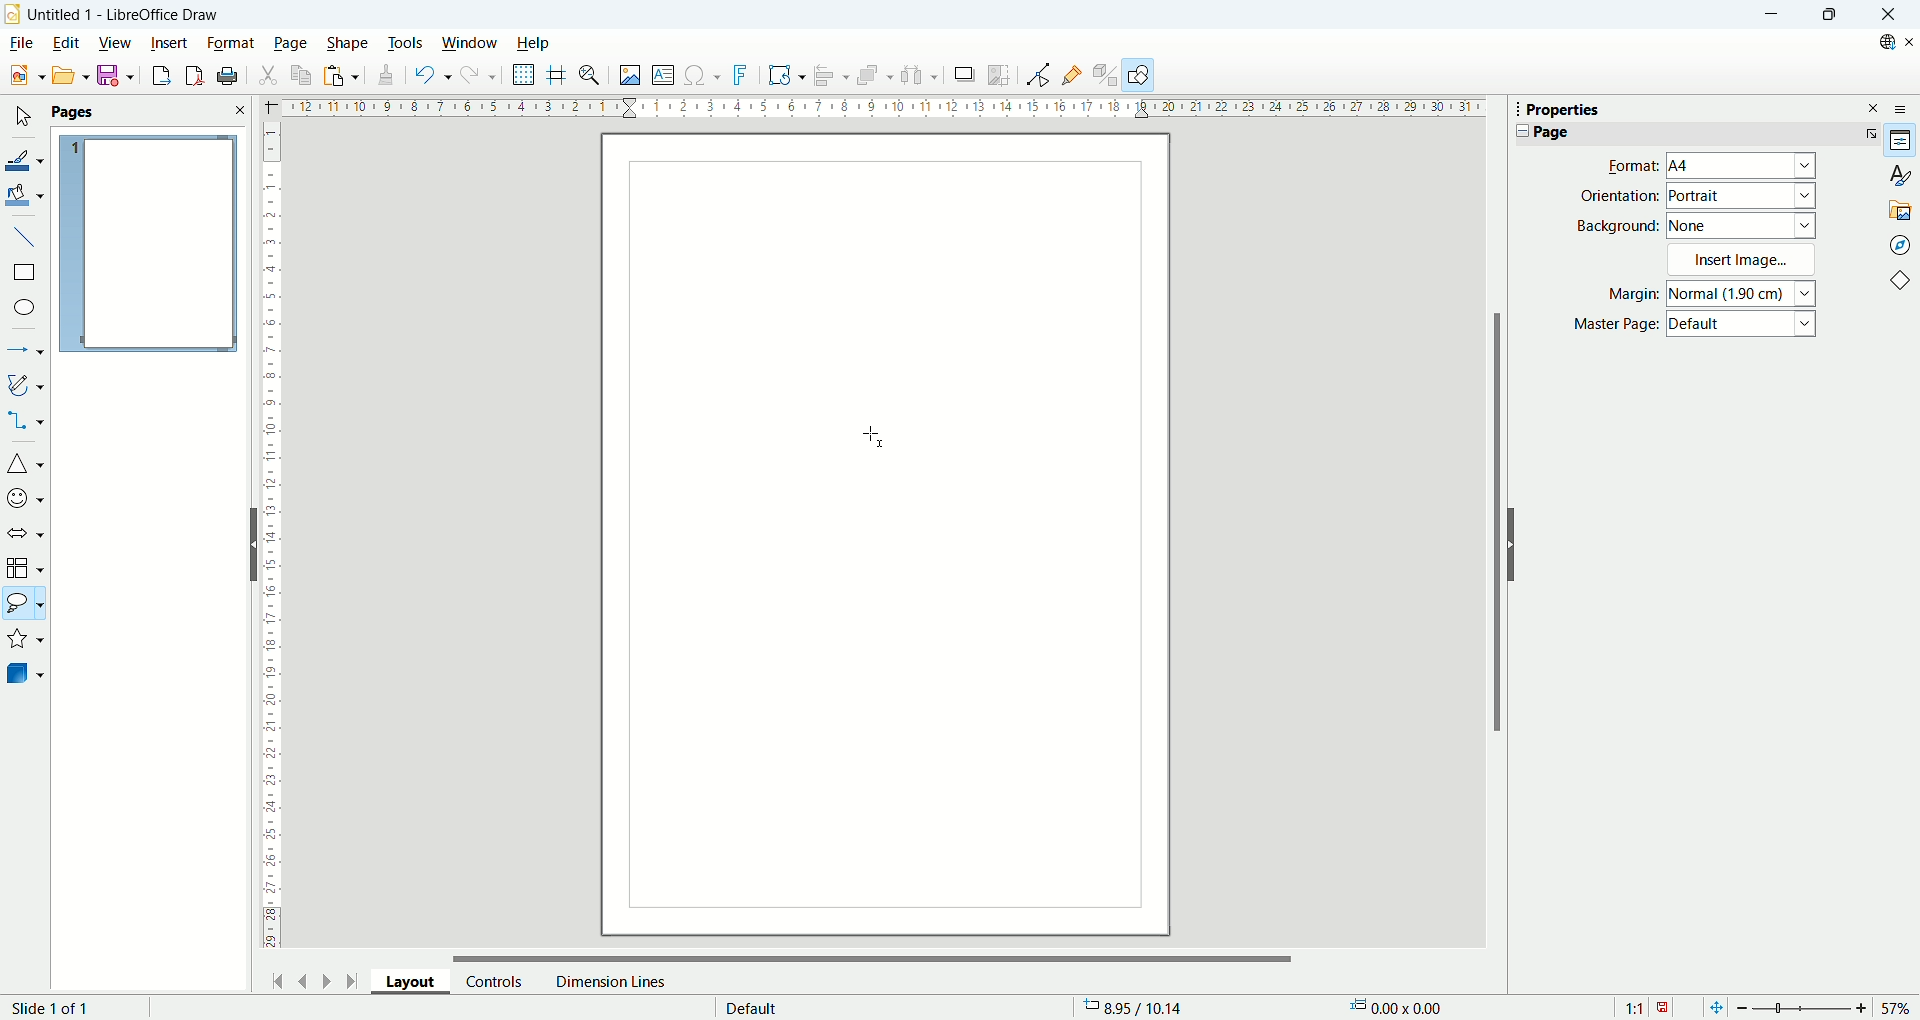 The height and width of the screenshot is (1020, 1920). Describe the element at coordinates (1874, 107) in the screenshot. I see `Close sidebar deck` at that location.